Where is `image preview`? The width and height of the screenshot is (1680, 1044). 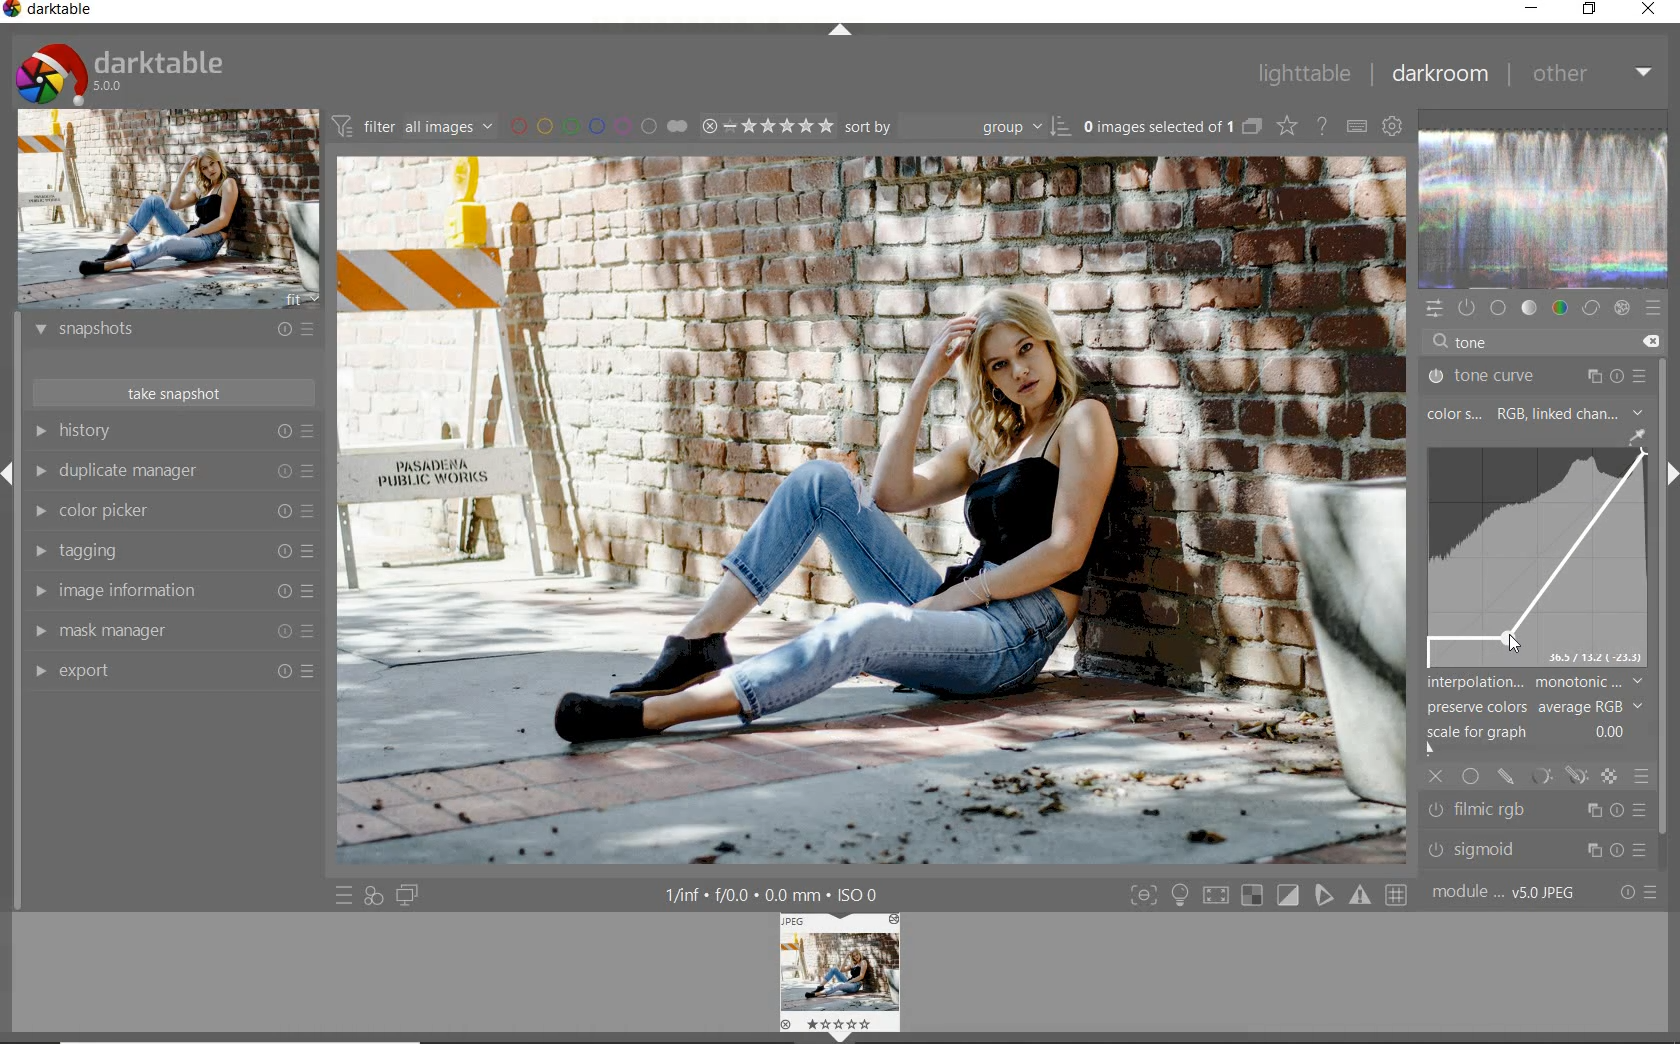
image preview is located at coordinates (840, 977).